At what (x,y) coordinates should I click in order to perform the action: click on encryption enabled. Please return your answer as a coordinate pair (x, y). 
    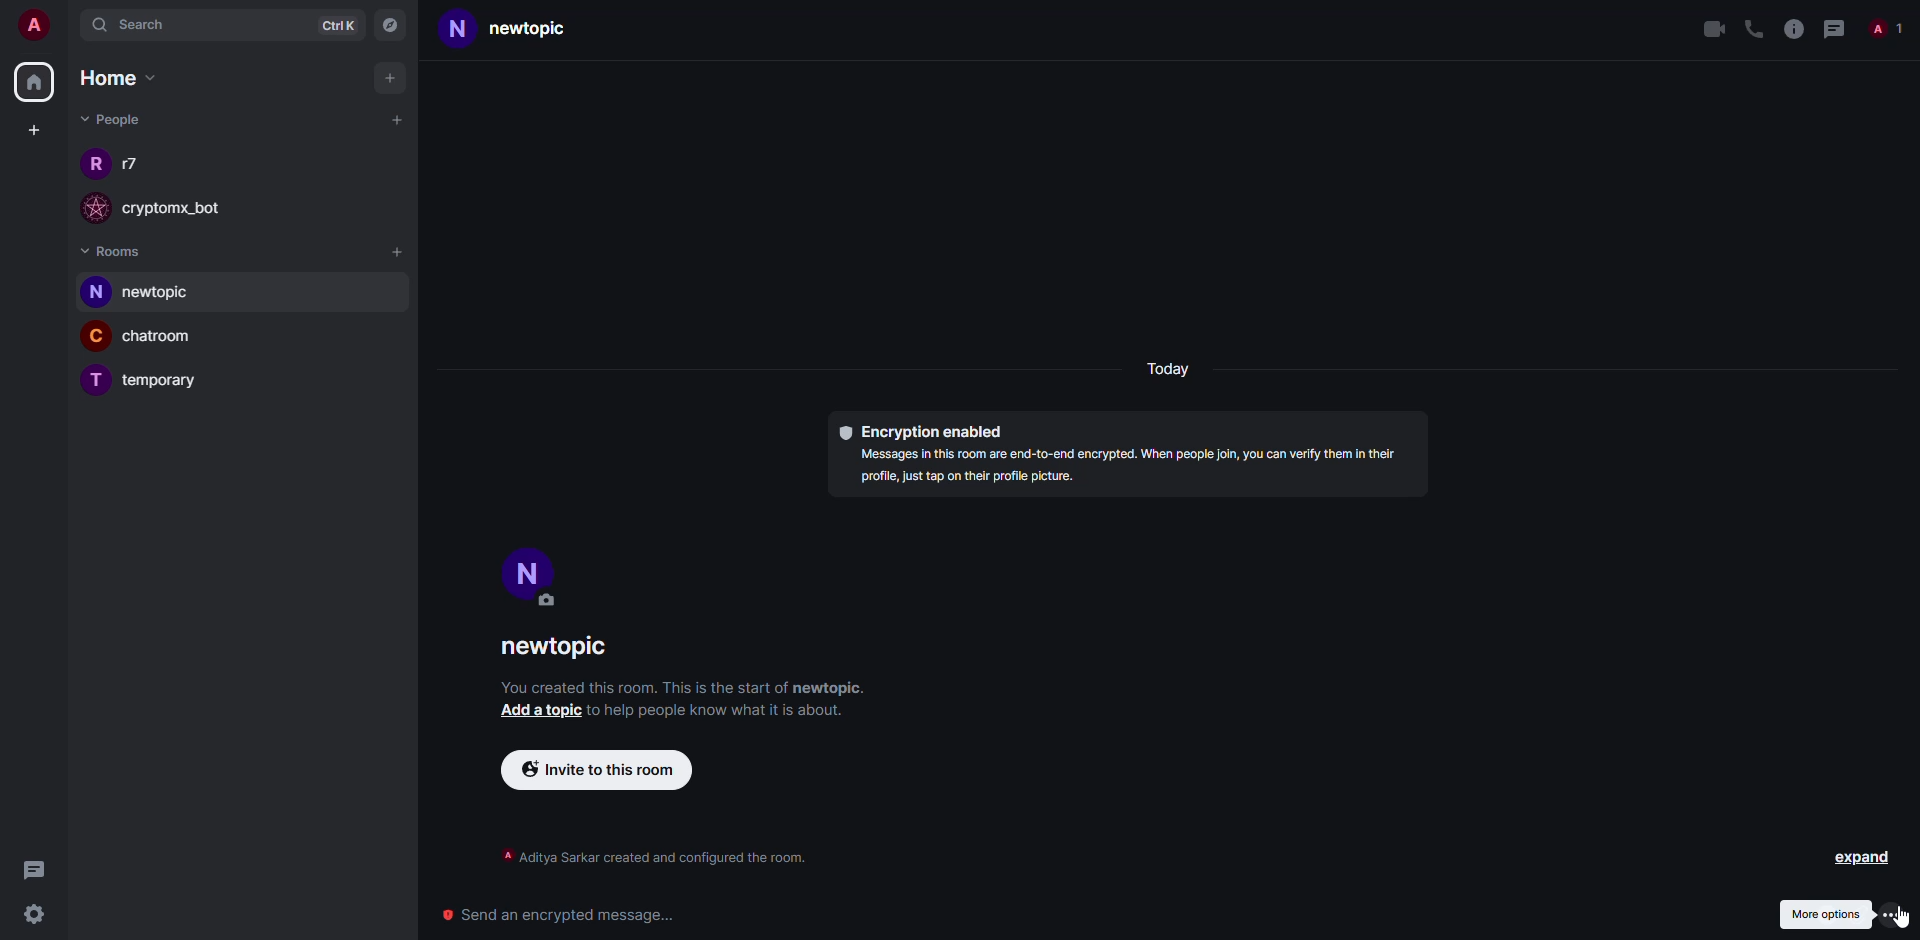
    Looking at the image, I should click on (924, 432).